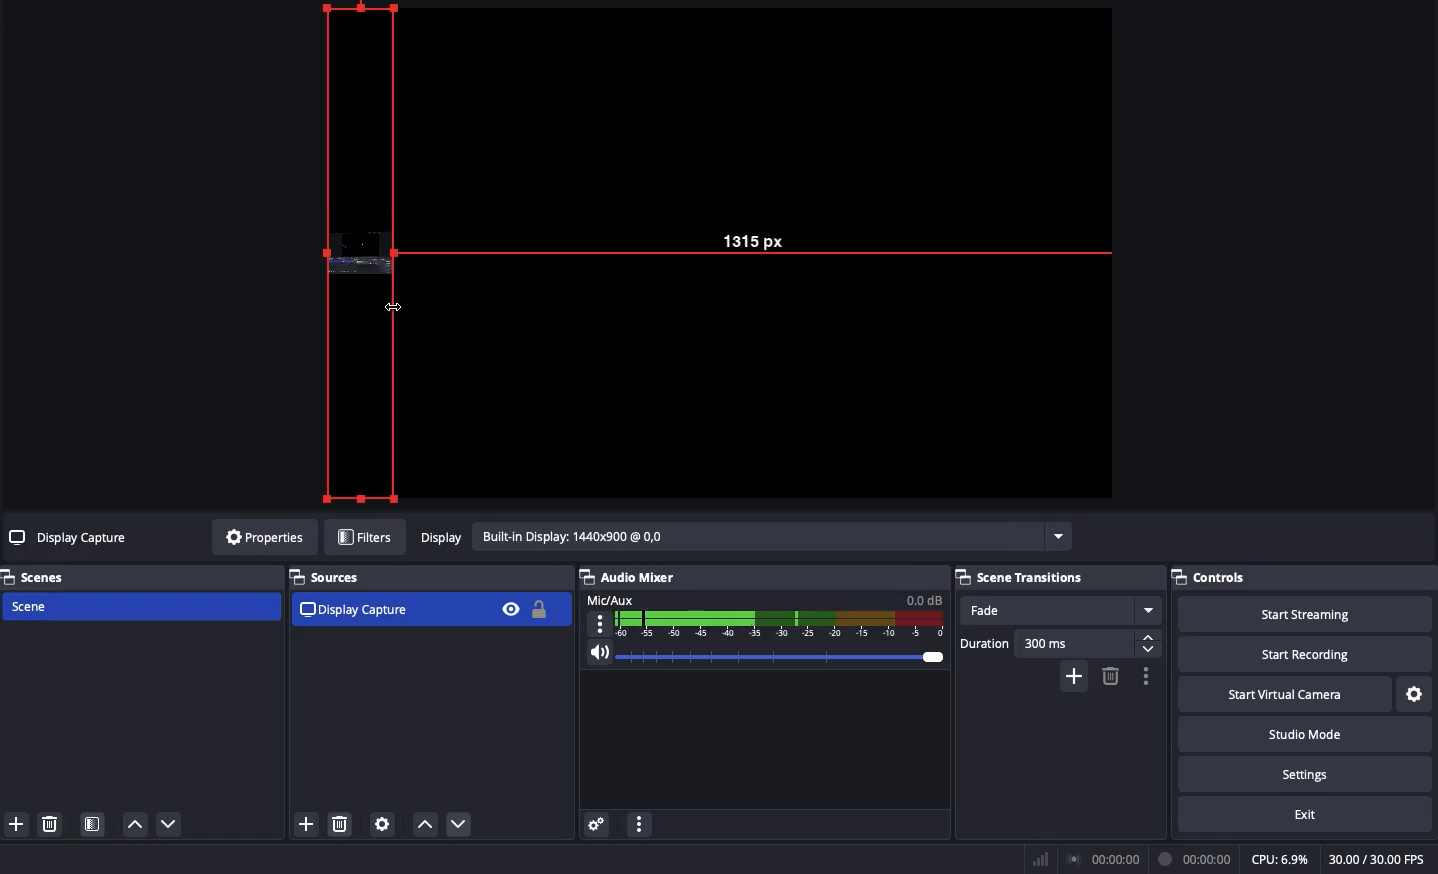 The height and width of the screenshot is (874, 1438). Describe the element at coordinates (1307, 612) in the screenshot. I see `Start streaming` at that location.